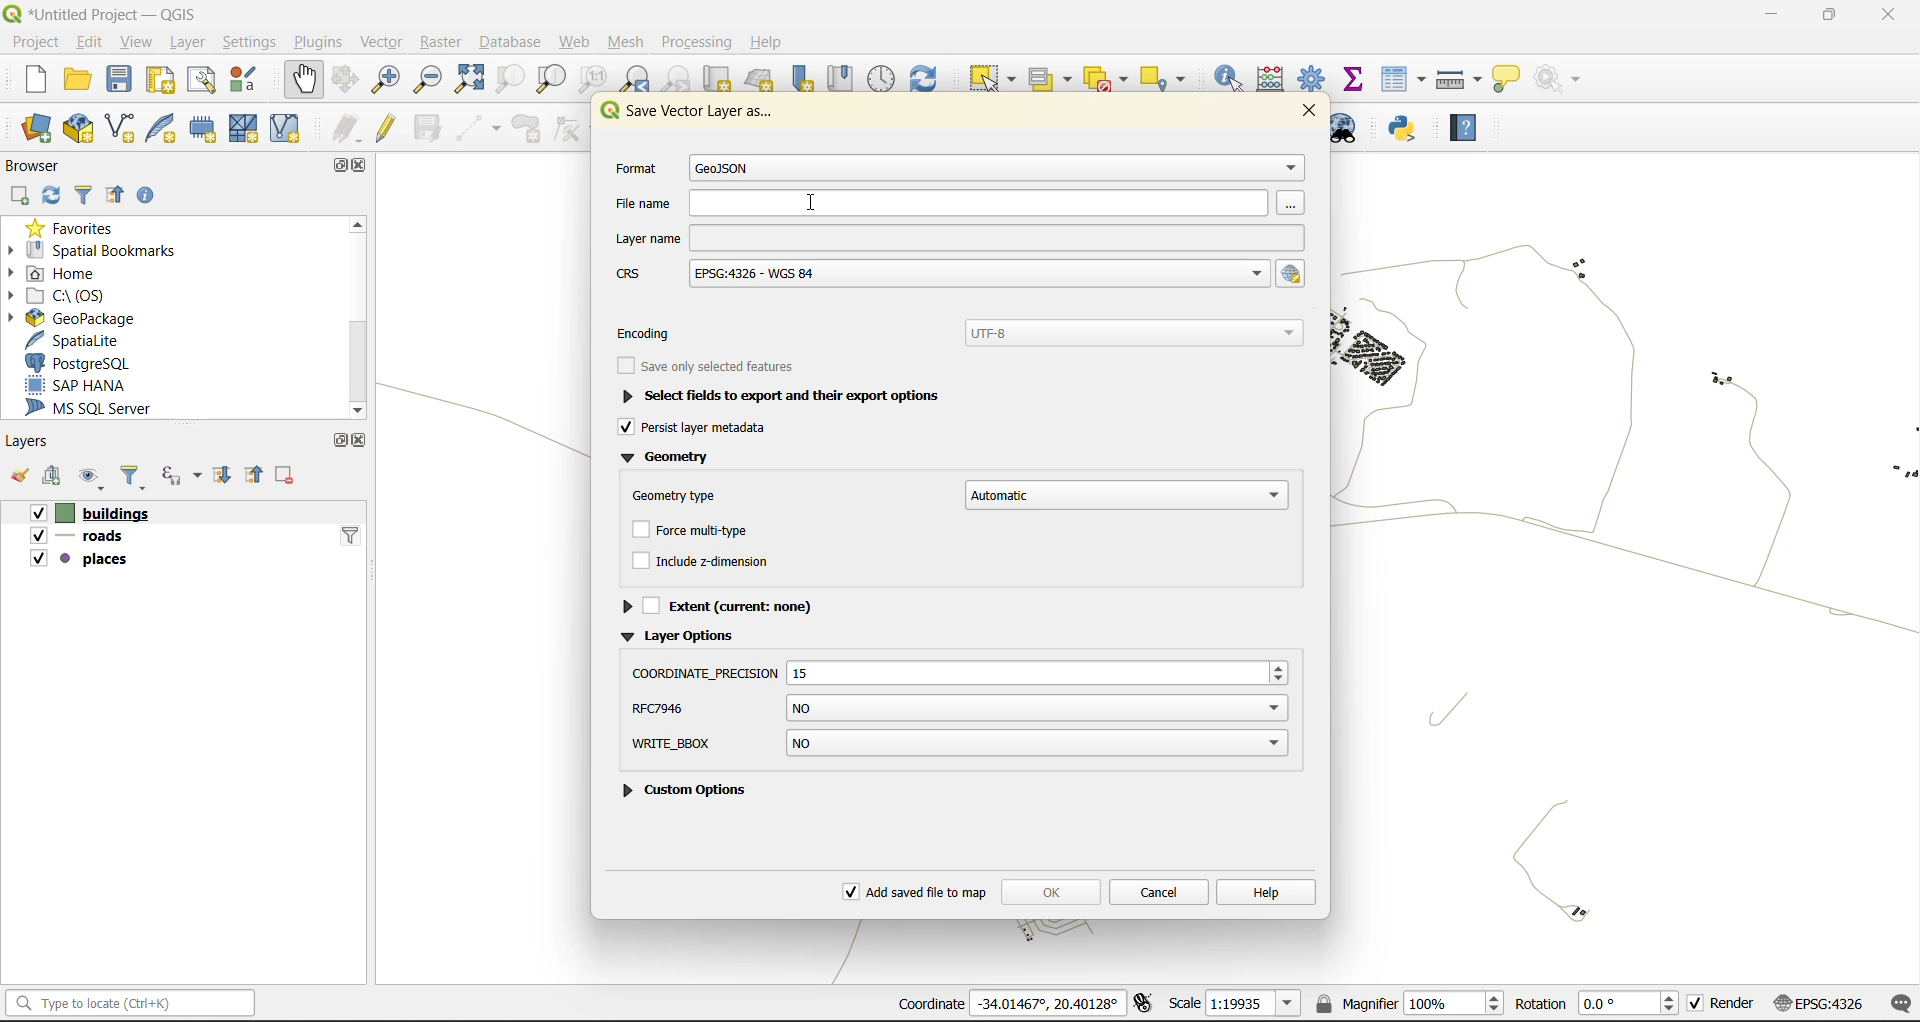 The height and width of the screenshot is (1022, 1920). I want to click on plugins, so click(324, 41).